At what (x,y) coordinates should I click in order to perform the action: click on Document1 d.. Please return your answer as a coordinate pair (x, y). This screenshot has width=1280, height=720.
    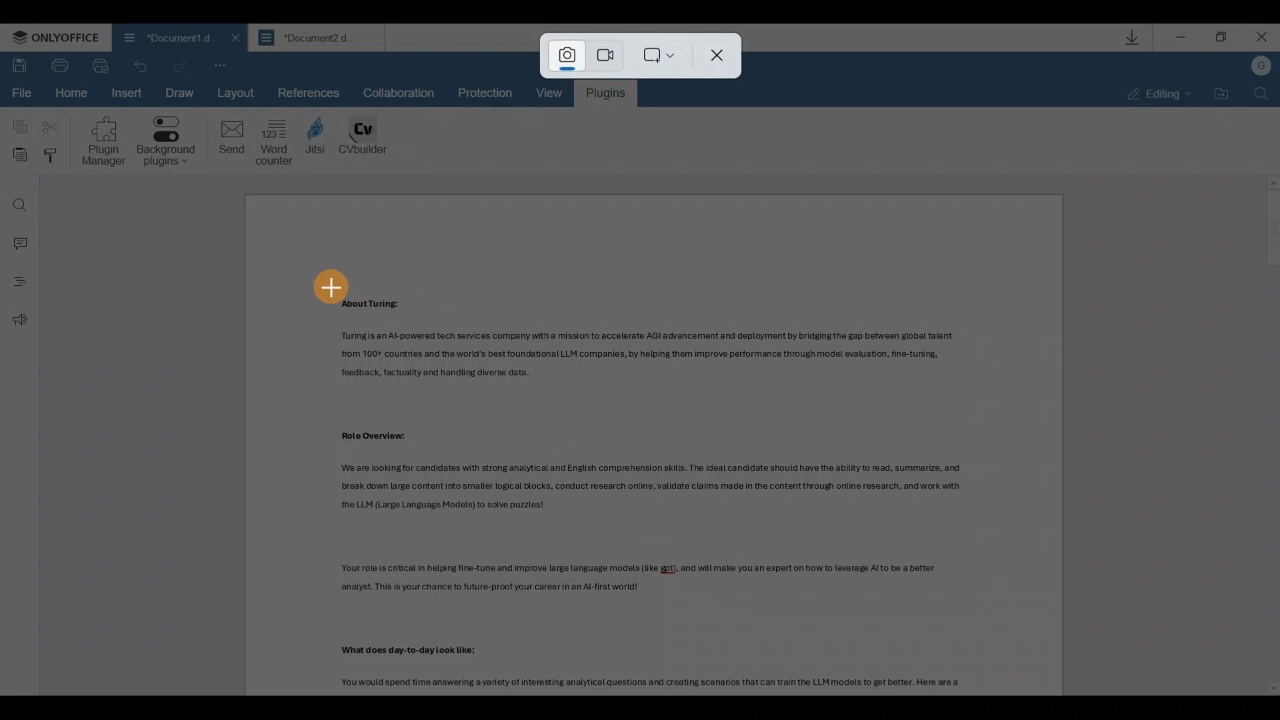
    Looking at the image, I should click on (164, 36).